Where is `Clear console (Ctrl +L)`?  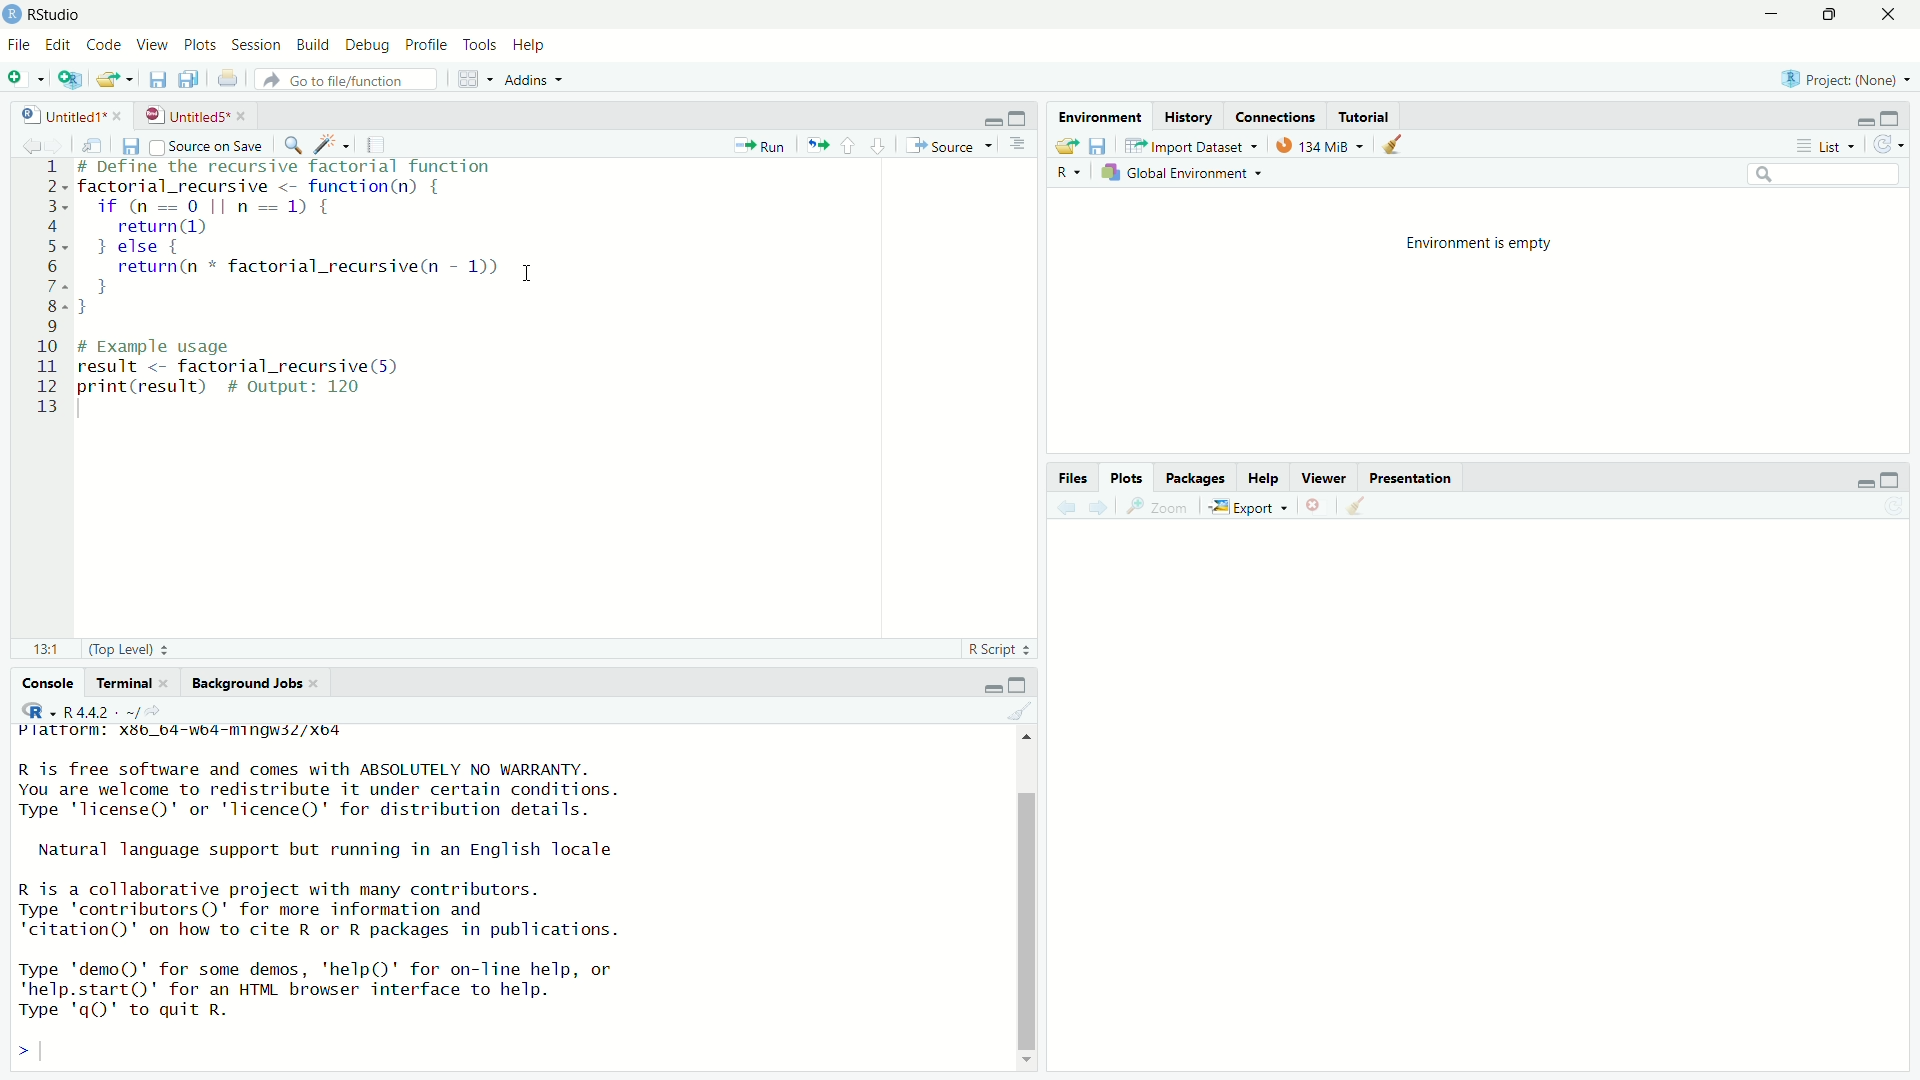 Clear console (Ctrl +L) is located at coordinates (1361, 503).